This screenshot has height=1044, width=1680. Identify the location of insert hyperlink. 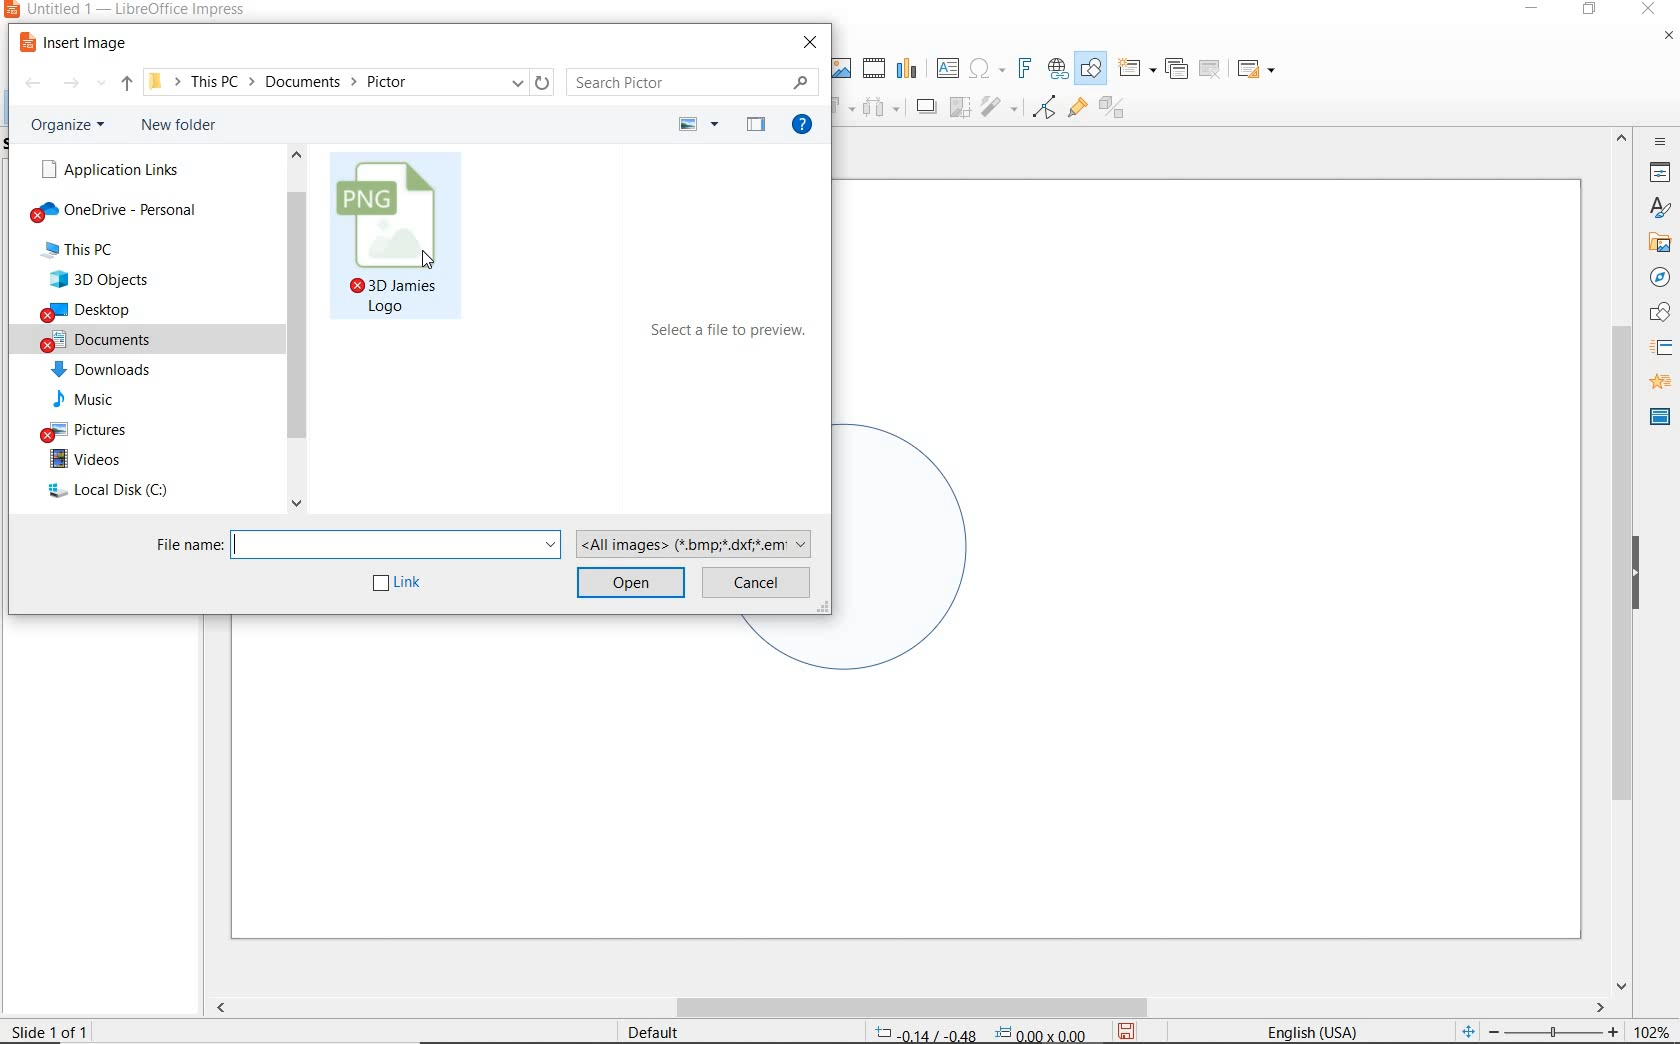
(1058, 69).